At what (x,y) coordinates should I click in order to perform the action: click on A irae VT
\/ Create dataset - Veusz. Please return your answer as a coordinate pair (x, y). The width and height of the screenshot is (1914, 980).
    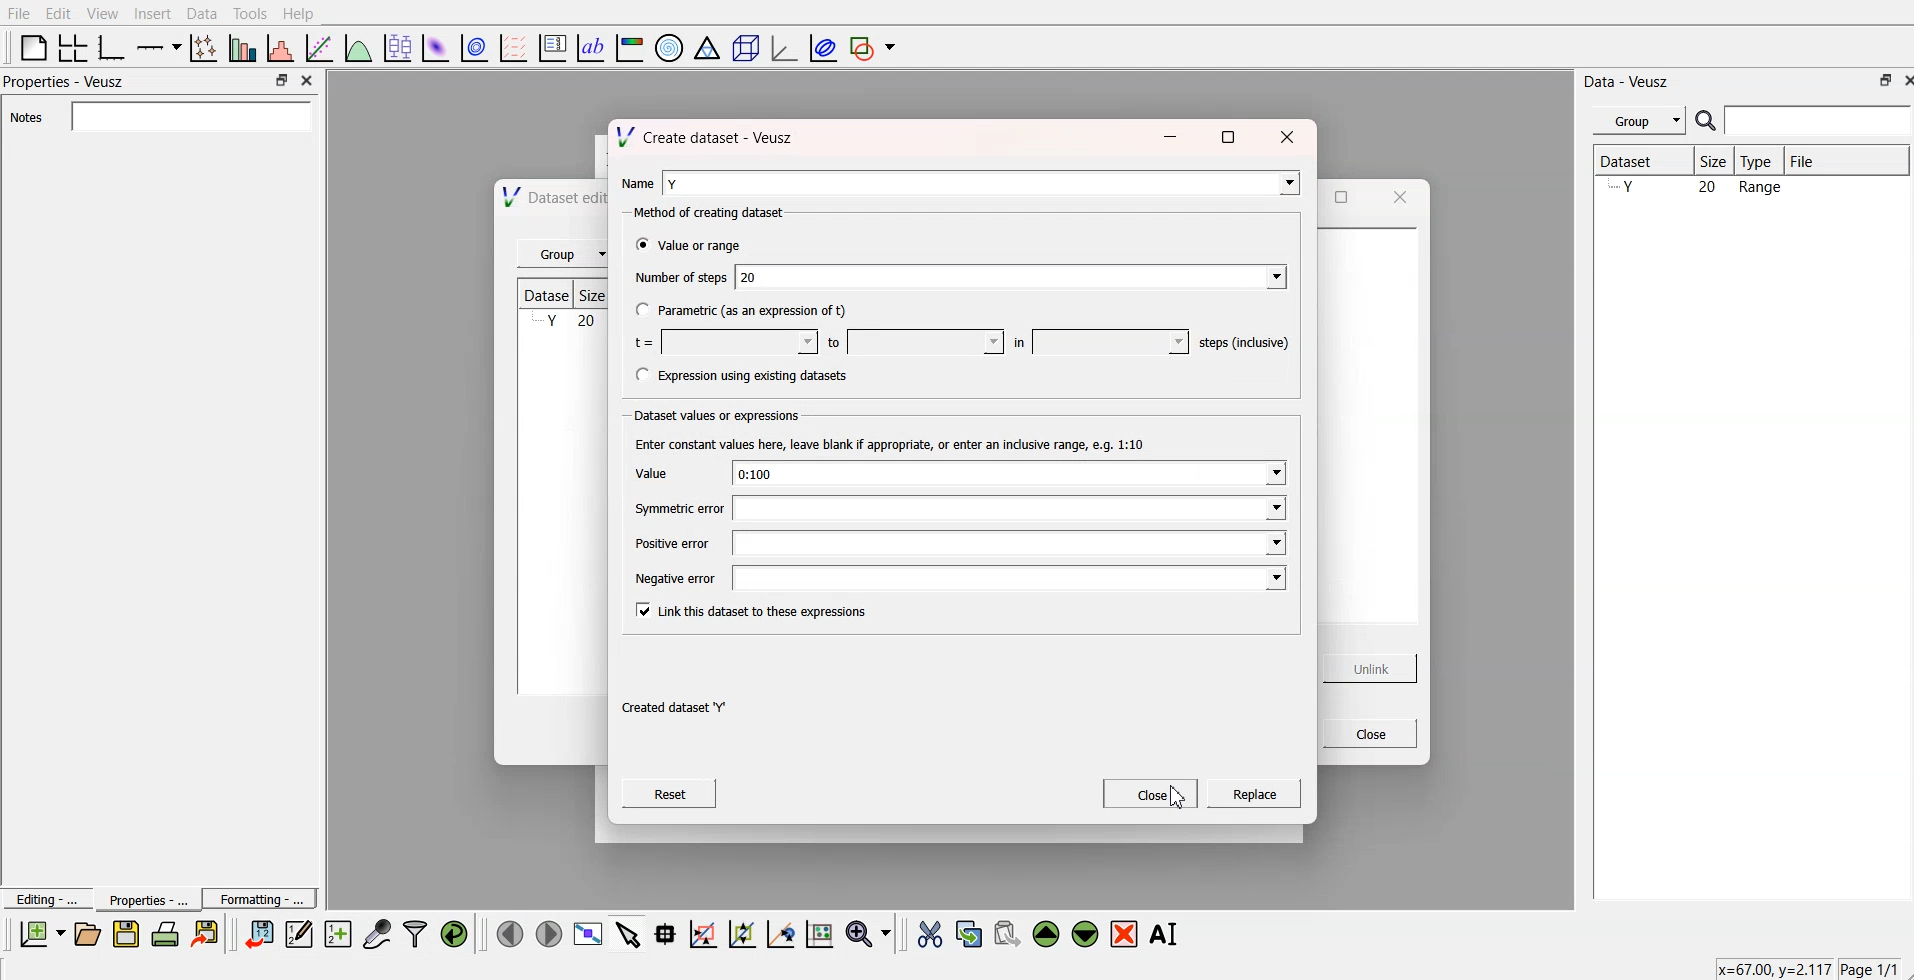
    Looking at the image, I should click on (705, 134).